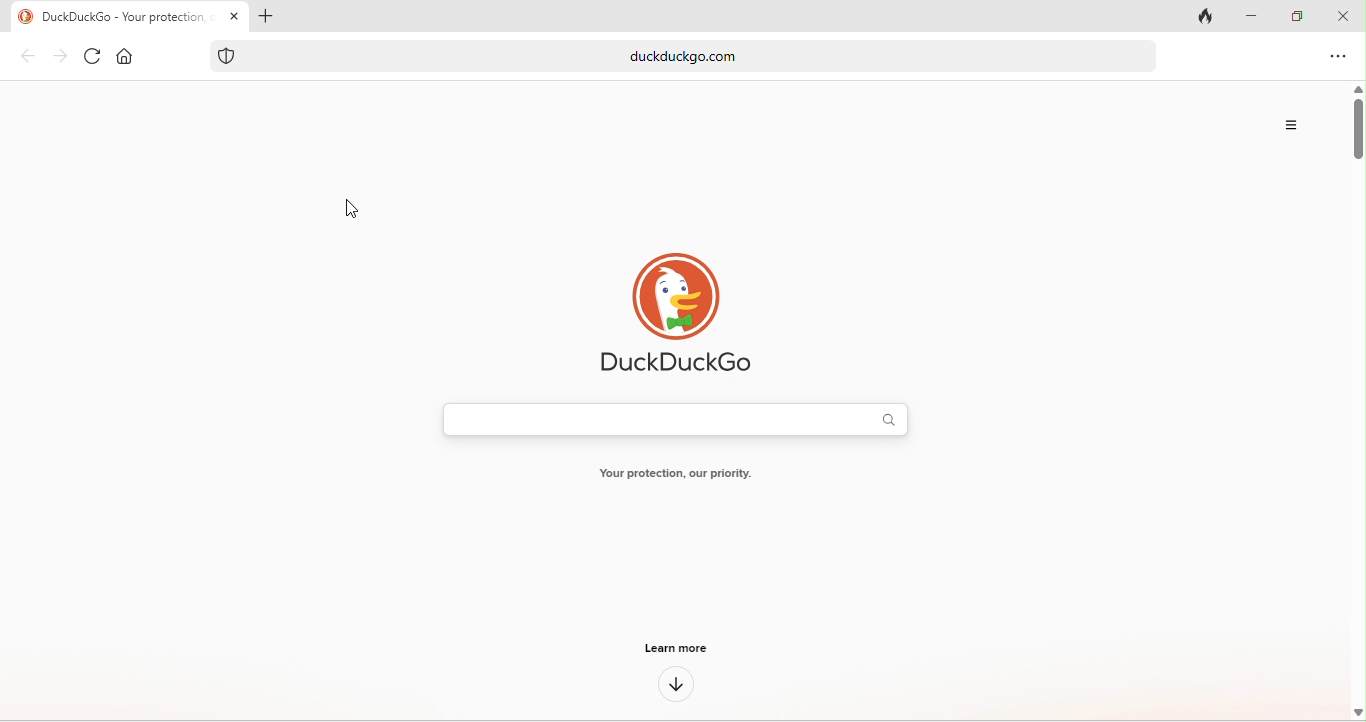 The image size is (1366, 722). What do you see at coordinates (1244, 17) in the screenshot?
I see `minimize` at bounding box center [1244, 17].